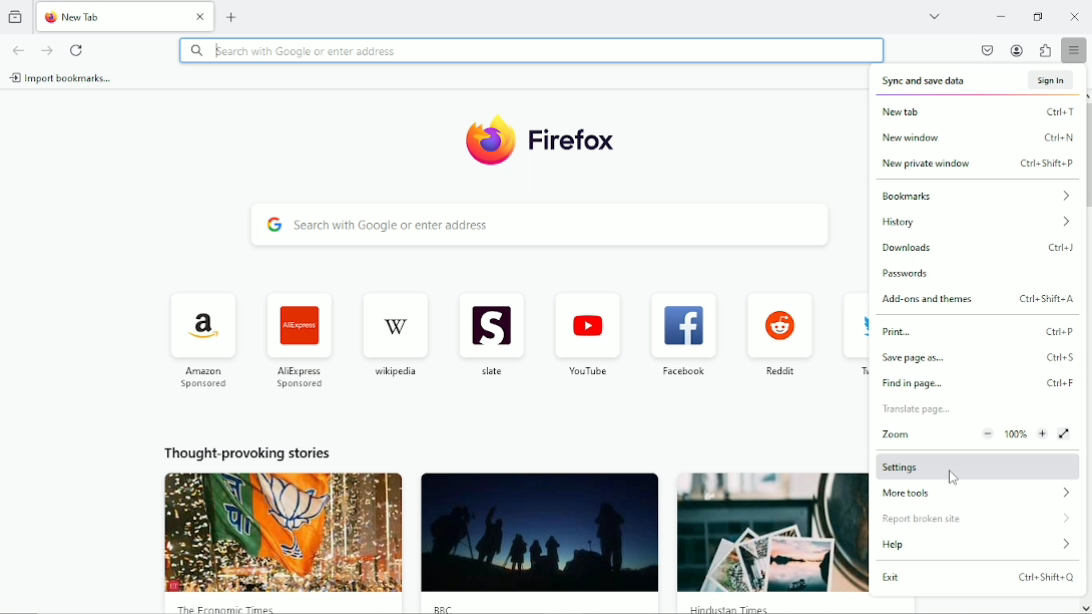 The height and width of the screenshot is (614, 1092). I want to click on Search bar, so click(541, 224).